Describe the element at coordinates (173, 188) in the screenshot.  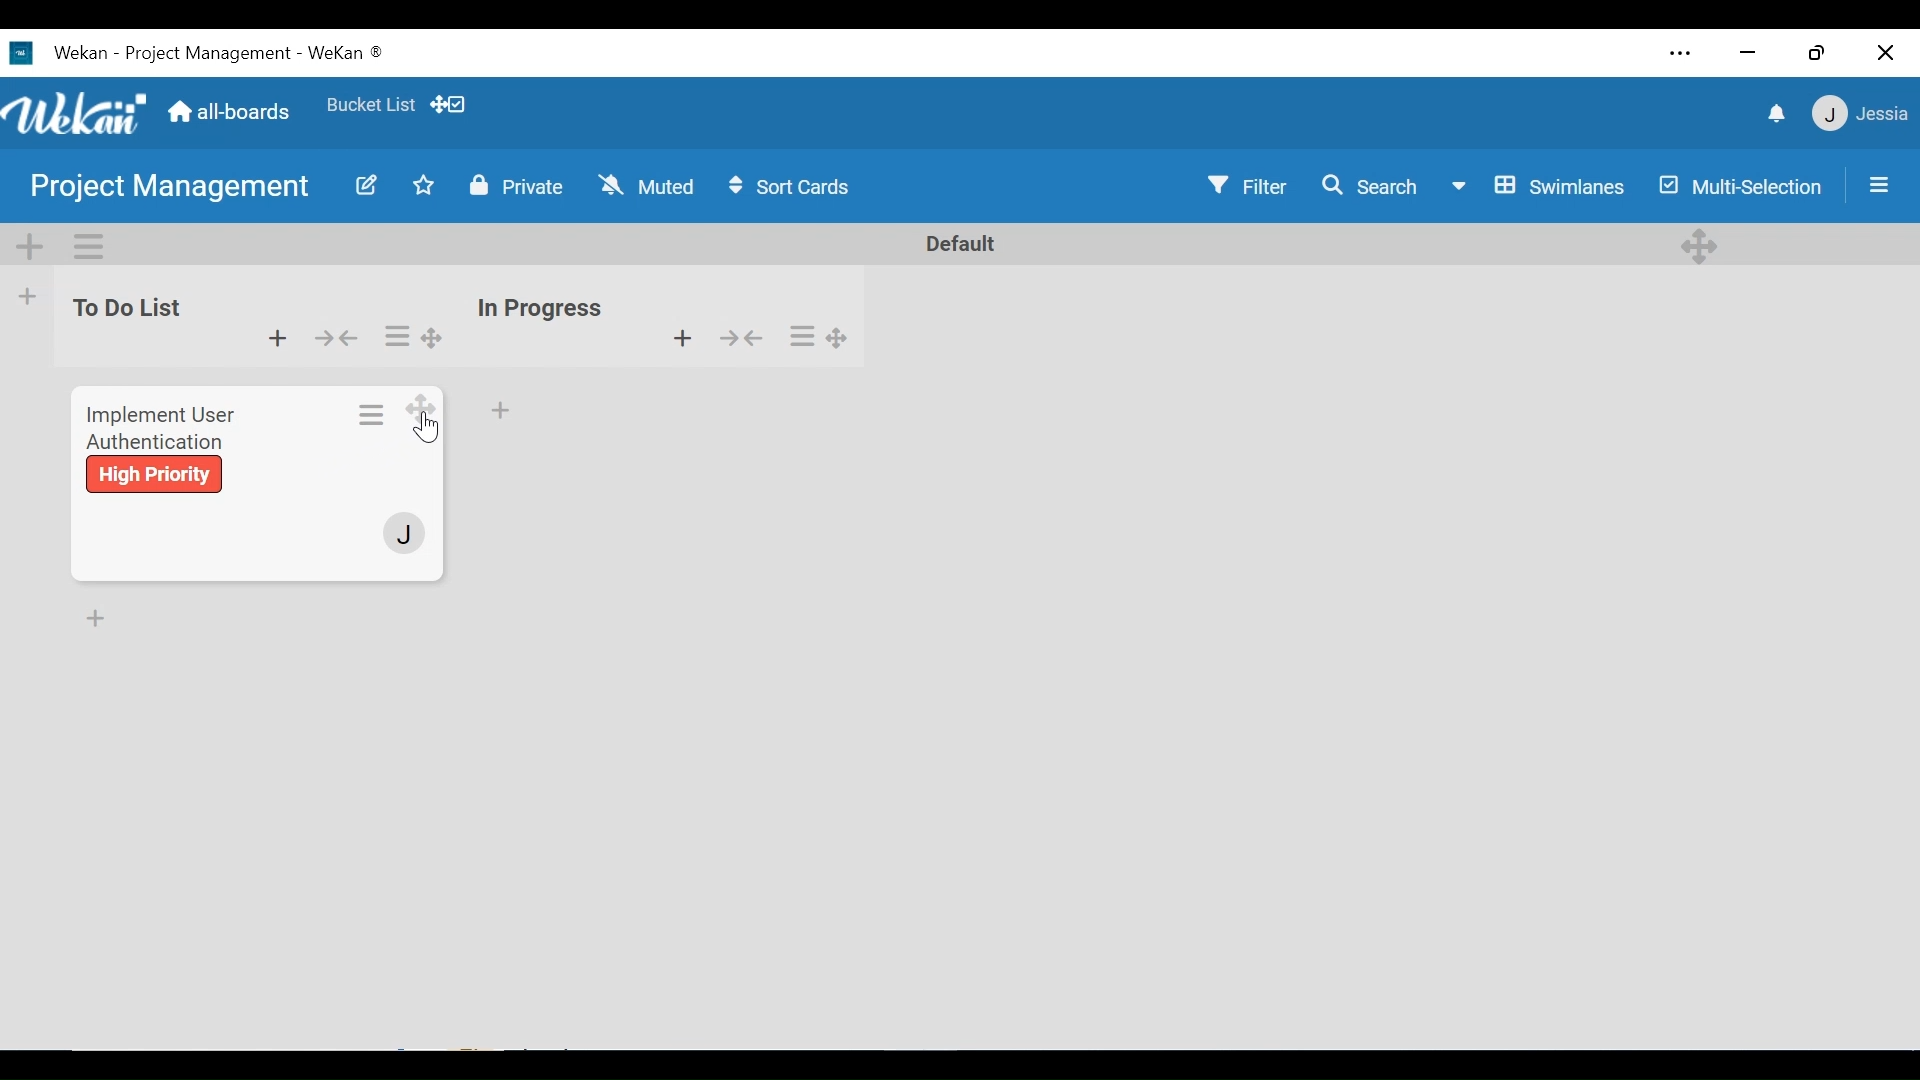
I see `Project Management` at that location.